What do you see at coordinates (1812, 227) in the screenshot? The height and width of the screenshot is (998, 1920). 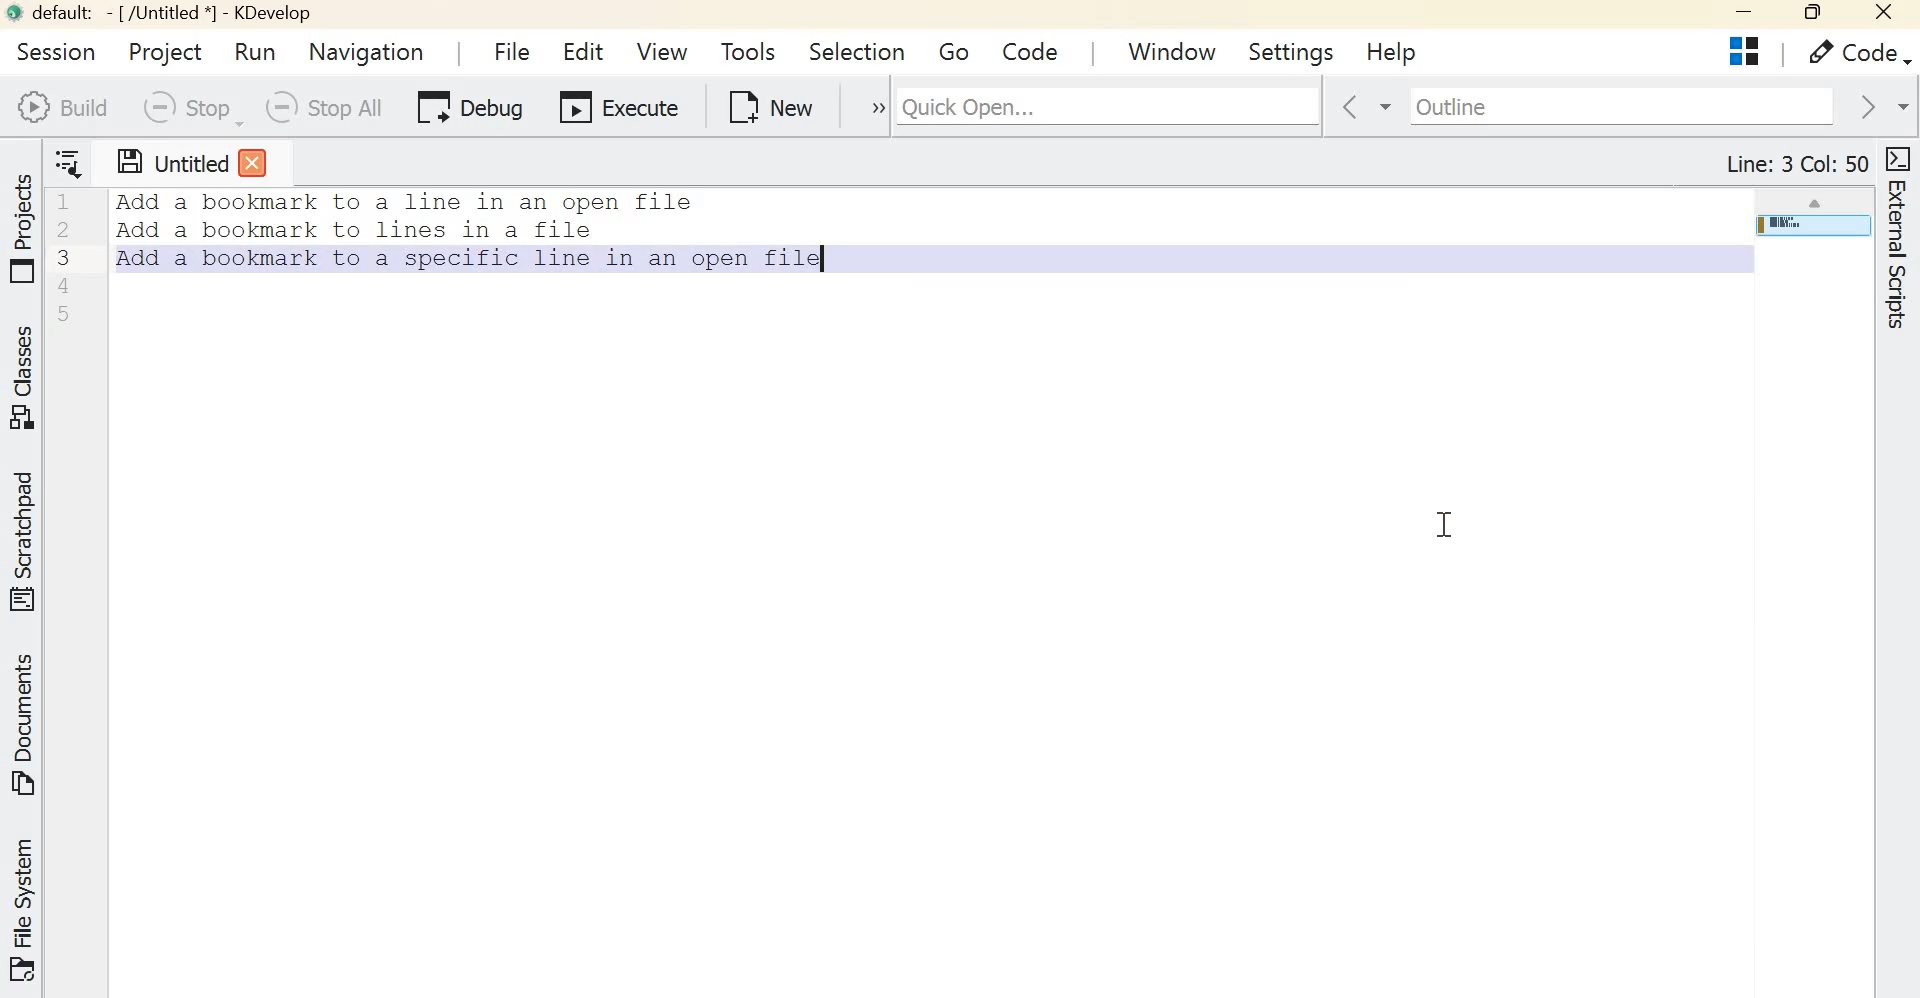 I see `page overview` at bounding box center [1812, 227].